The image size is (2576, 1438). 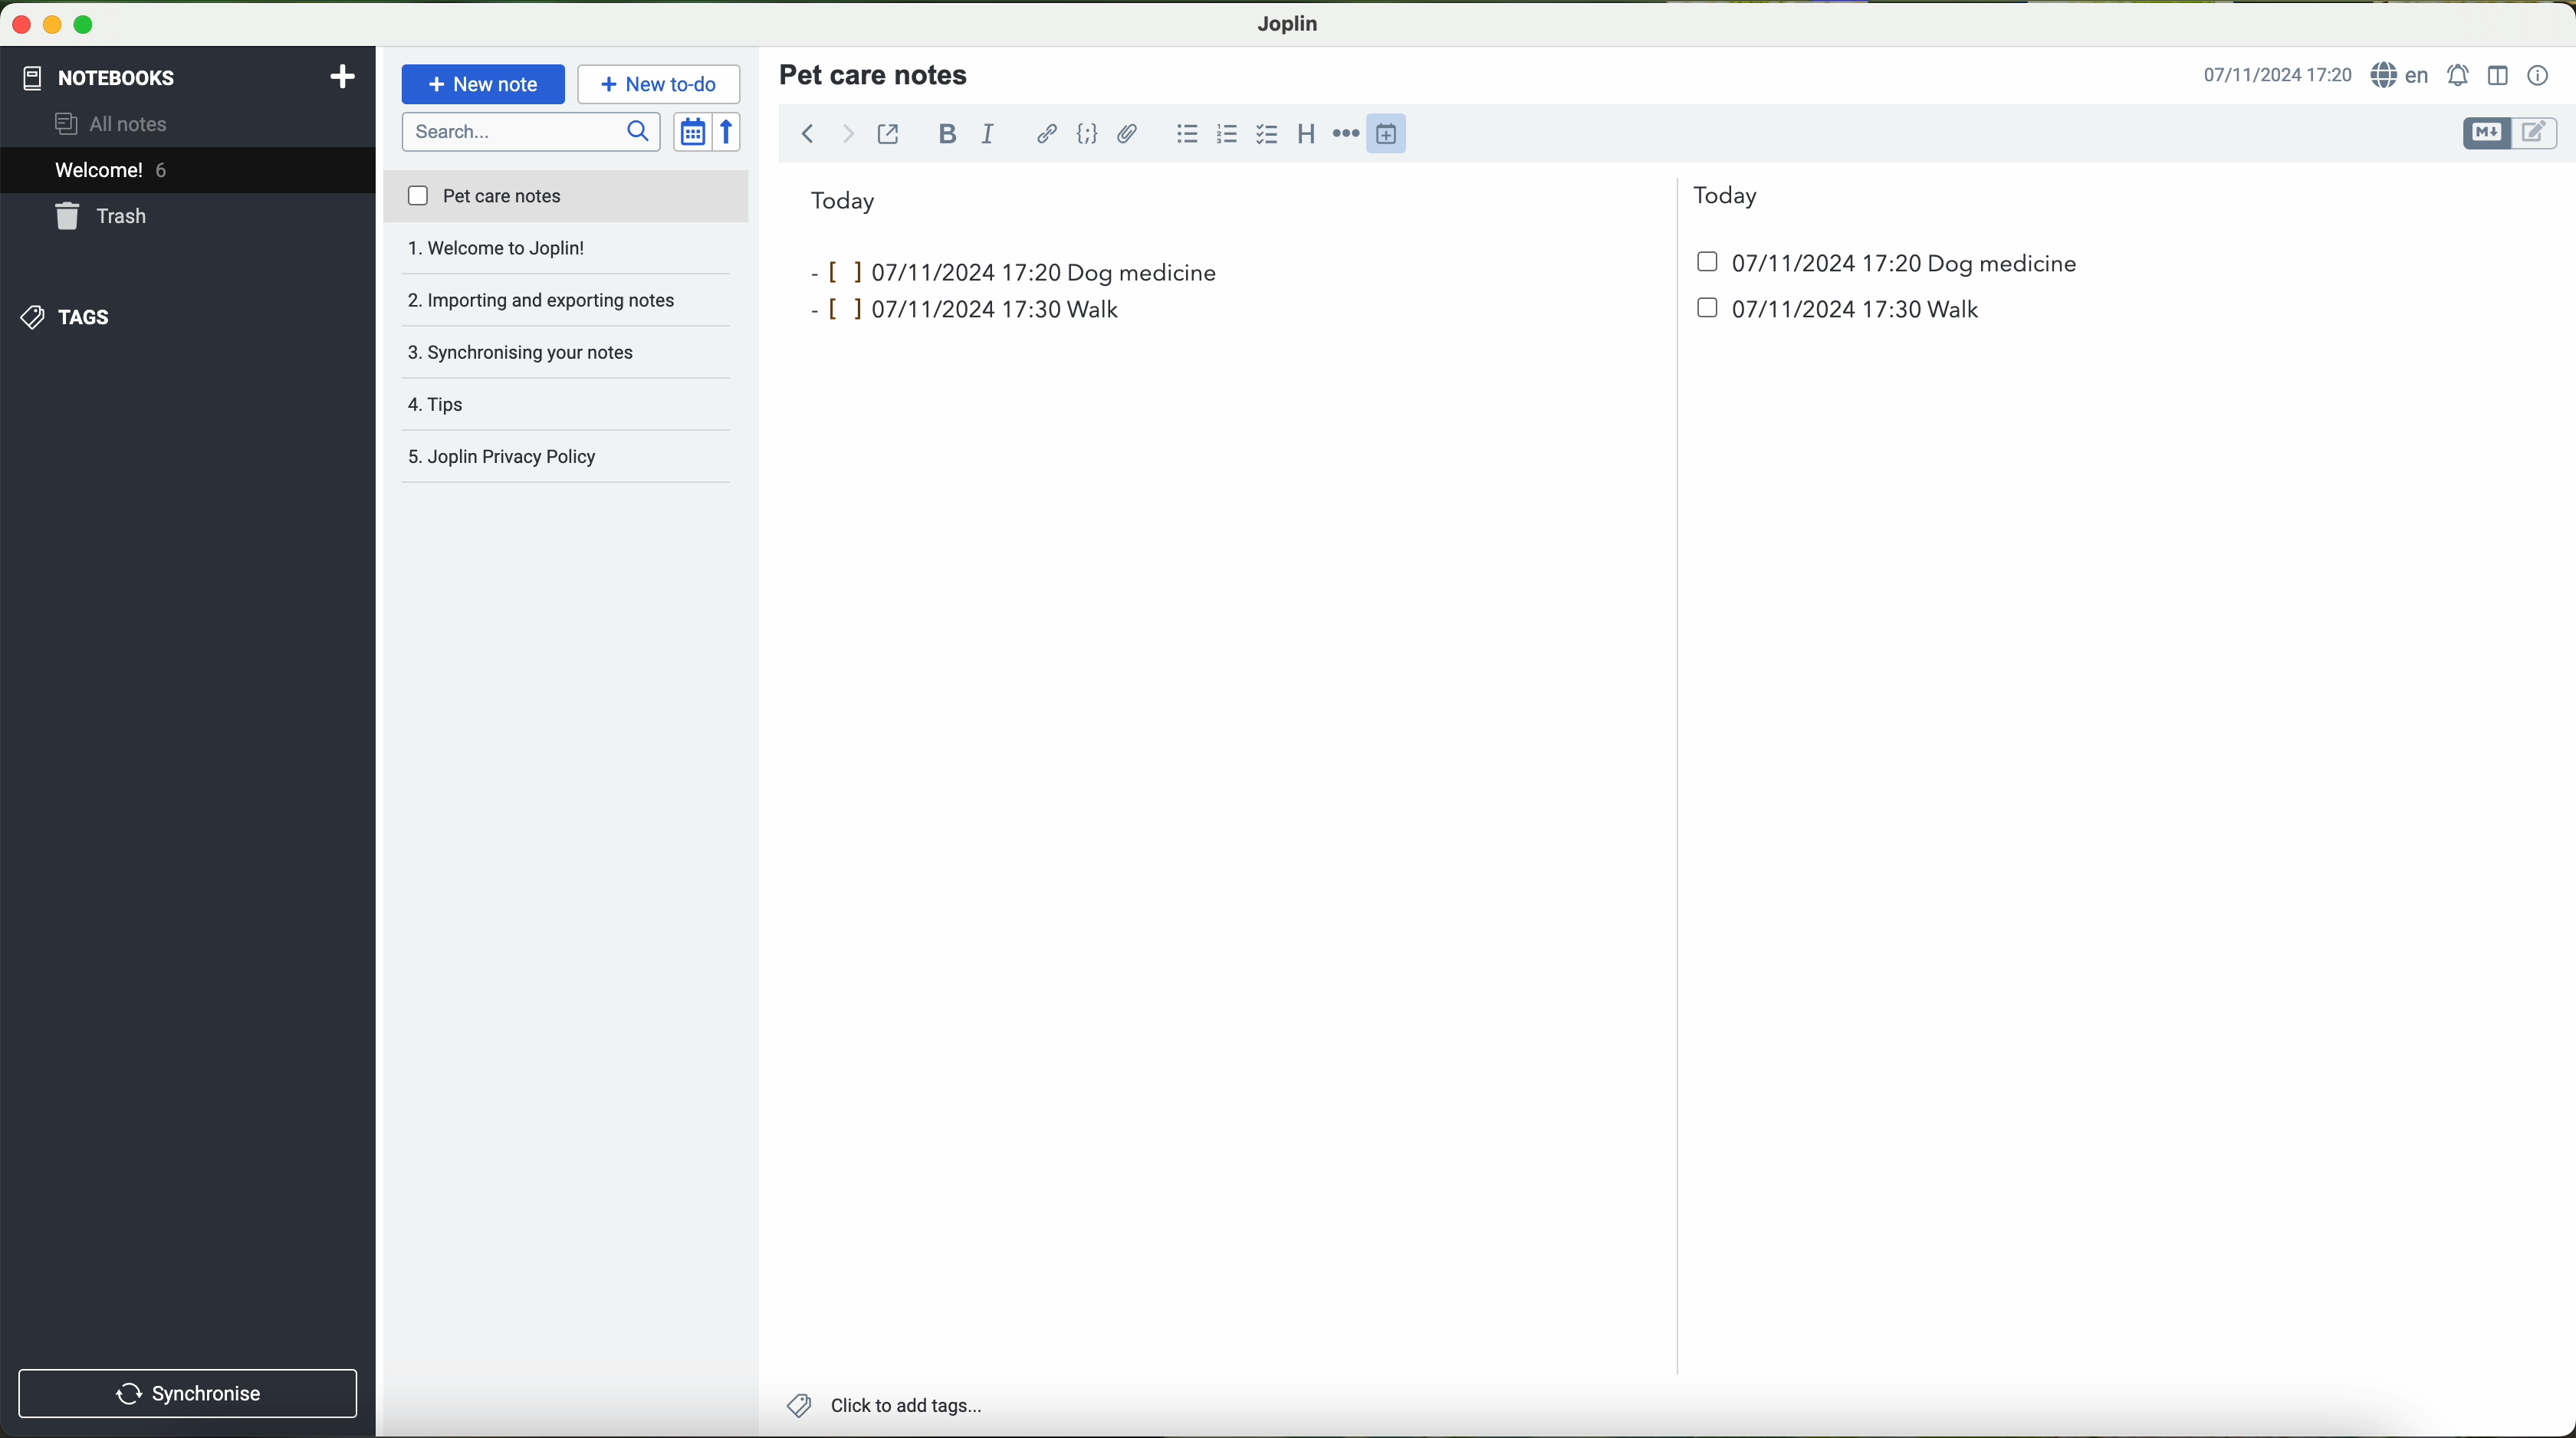 What do you see at coordinates (484, 84) in the screenshot?
I see `new note button` at bounding box center [484, 84].